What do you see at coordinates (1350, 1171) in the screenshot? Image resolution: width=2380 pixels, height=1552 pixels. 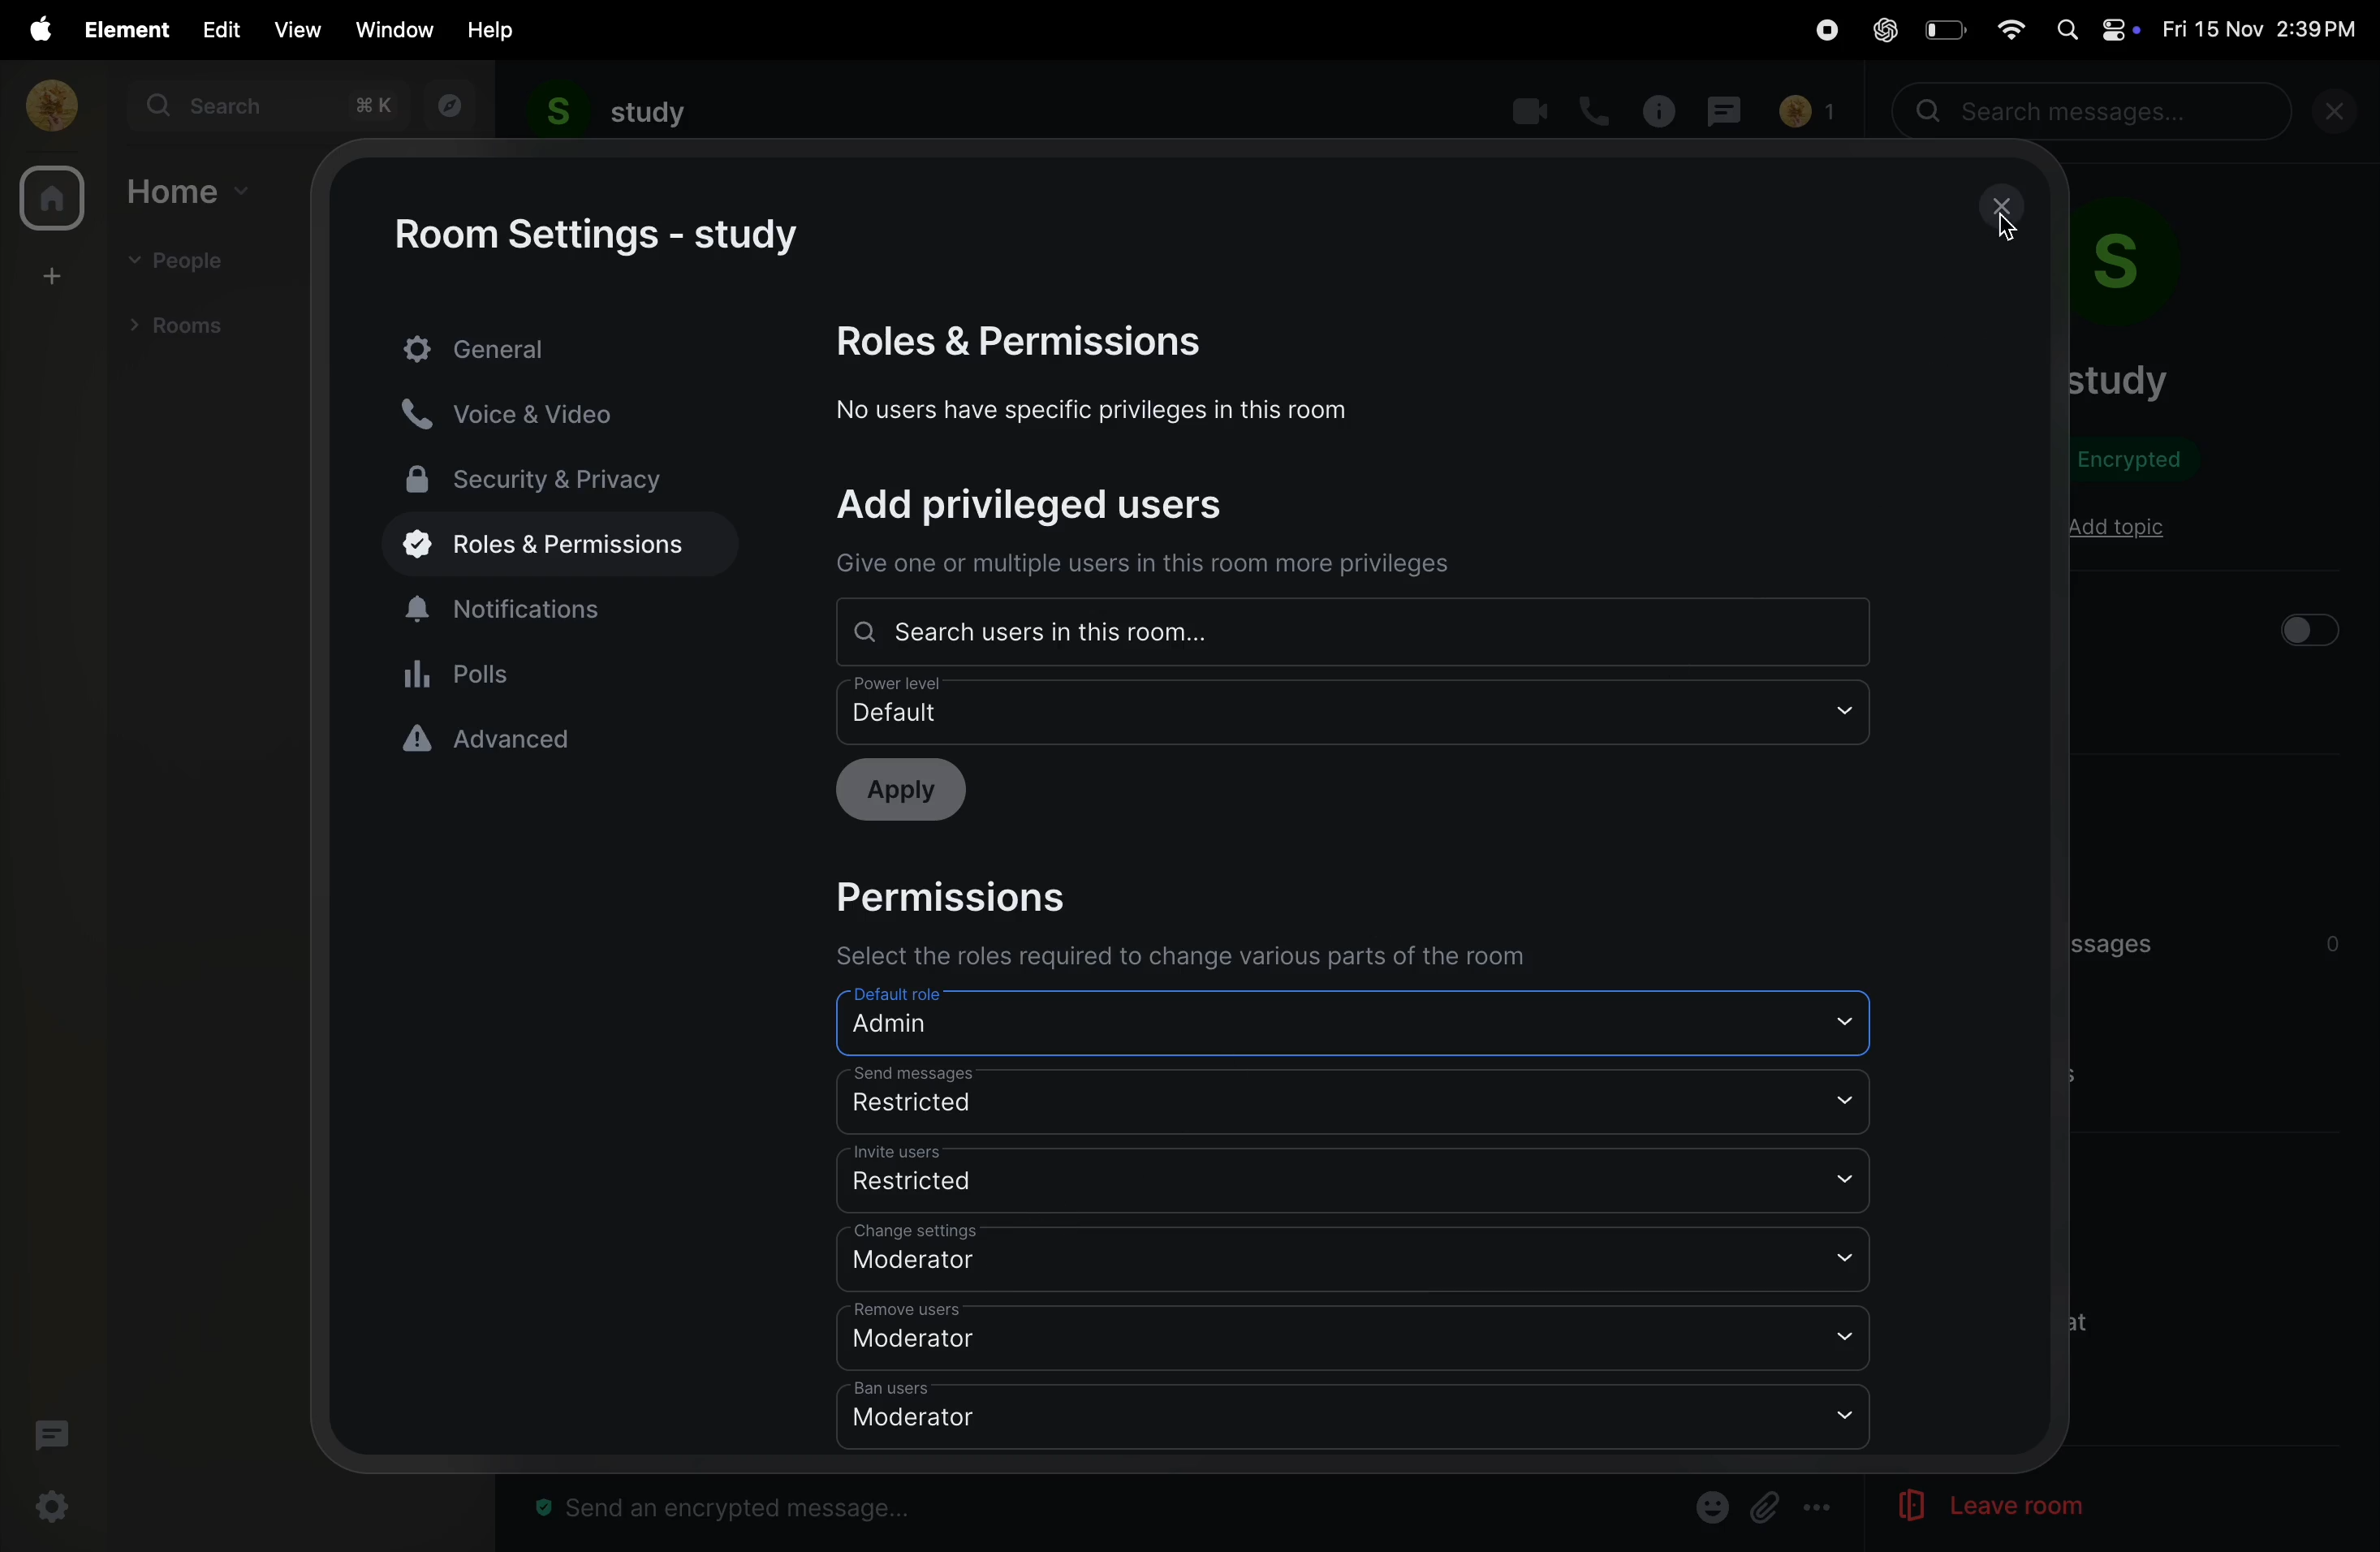 I see `invite users` at bounding box center [1350, 1171].